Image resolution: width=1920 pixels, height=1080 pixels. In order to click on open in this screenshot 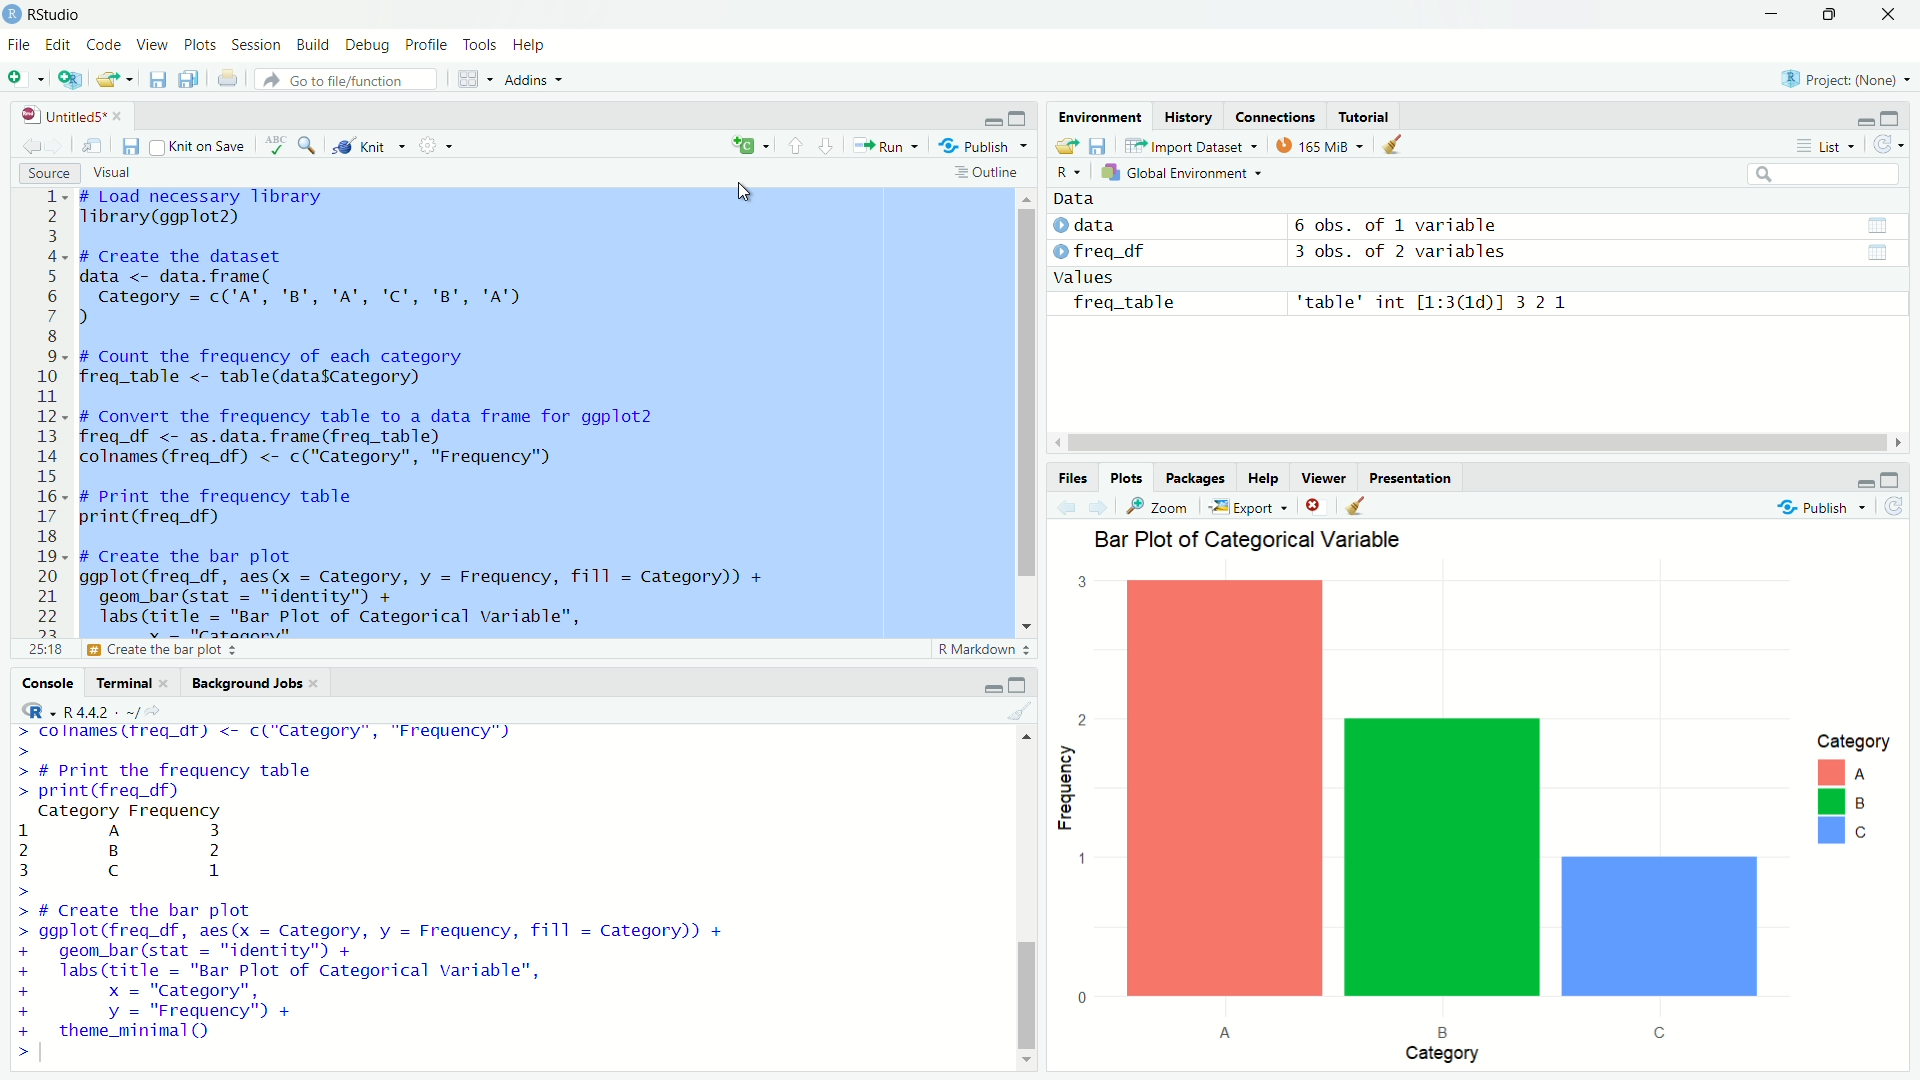, I will do `click(1069, 147)`.